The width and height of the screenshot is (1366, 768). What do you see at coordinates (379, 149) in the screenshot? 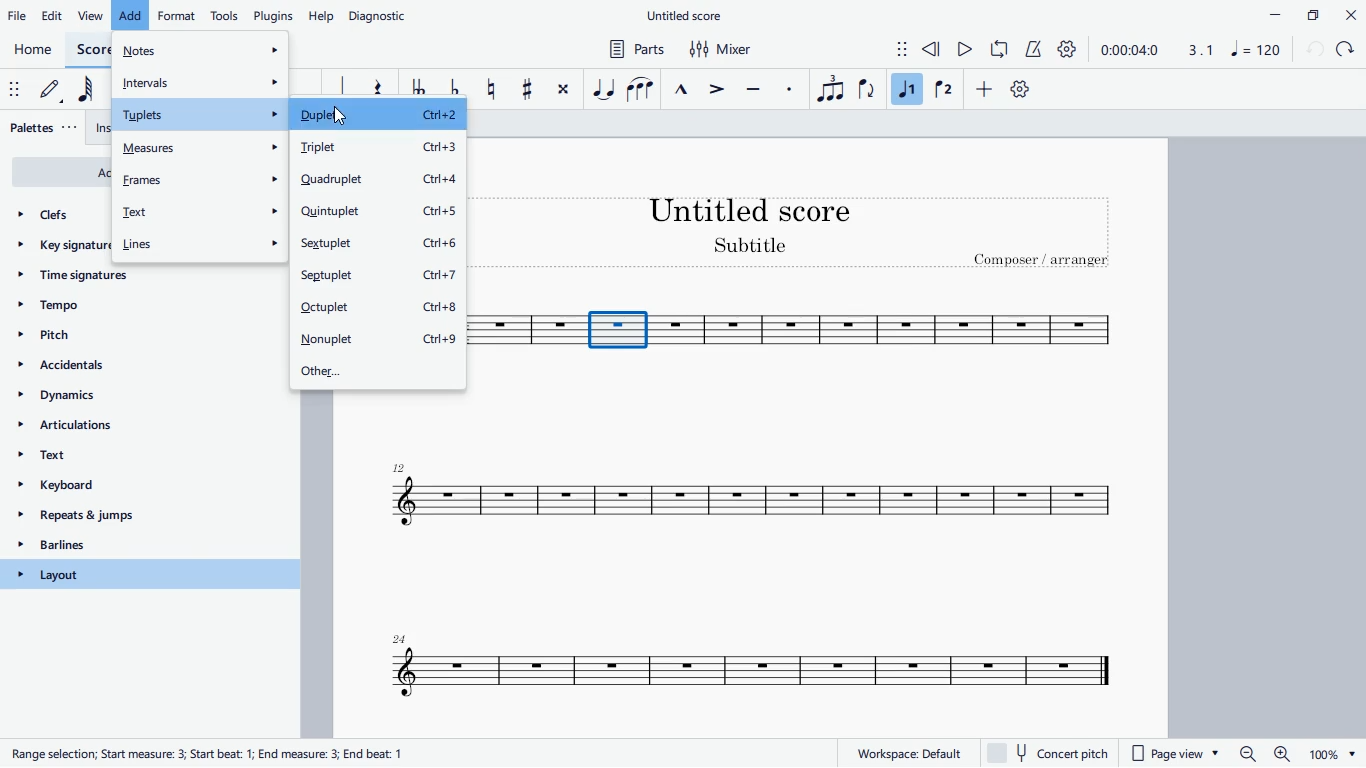
I see `triplet` at bounding box center [379, 149].